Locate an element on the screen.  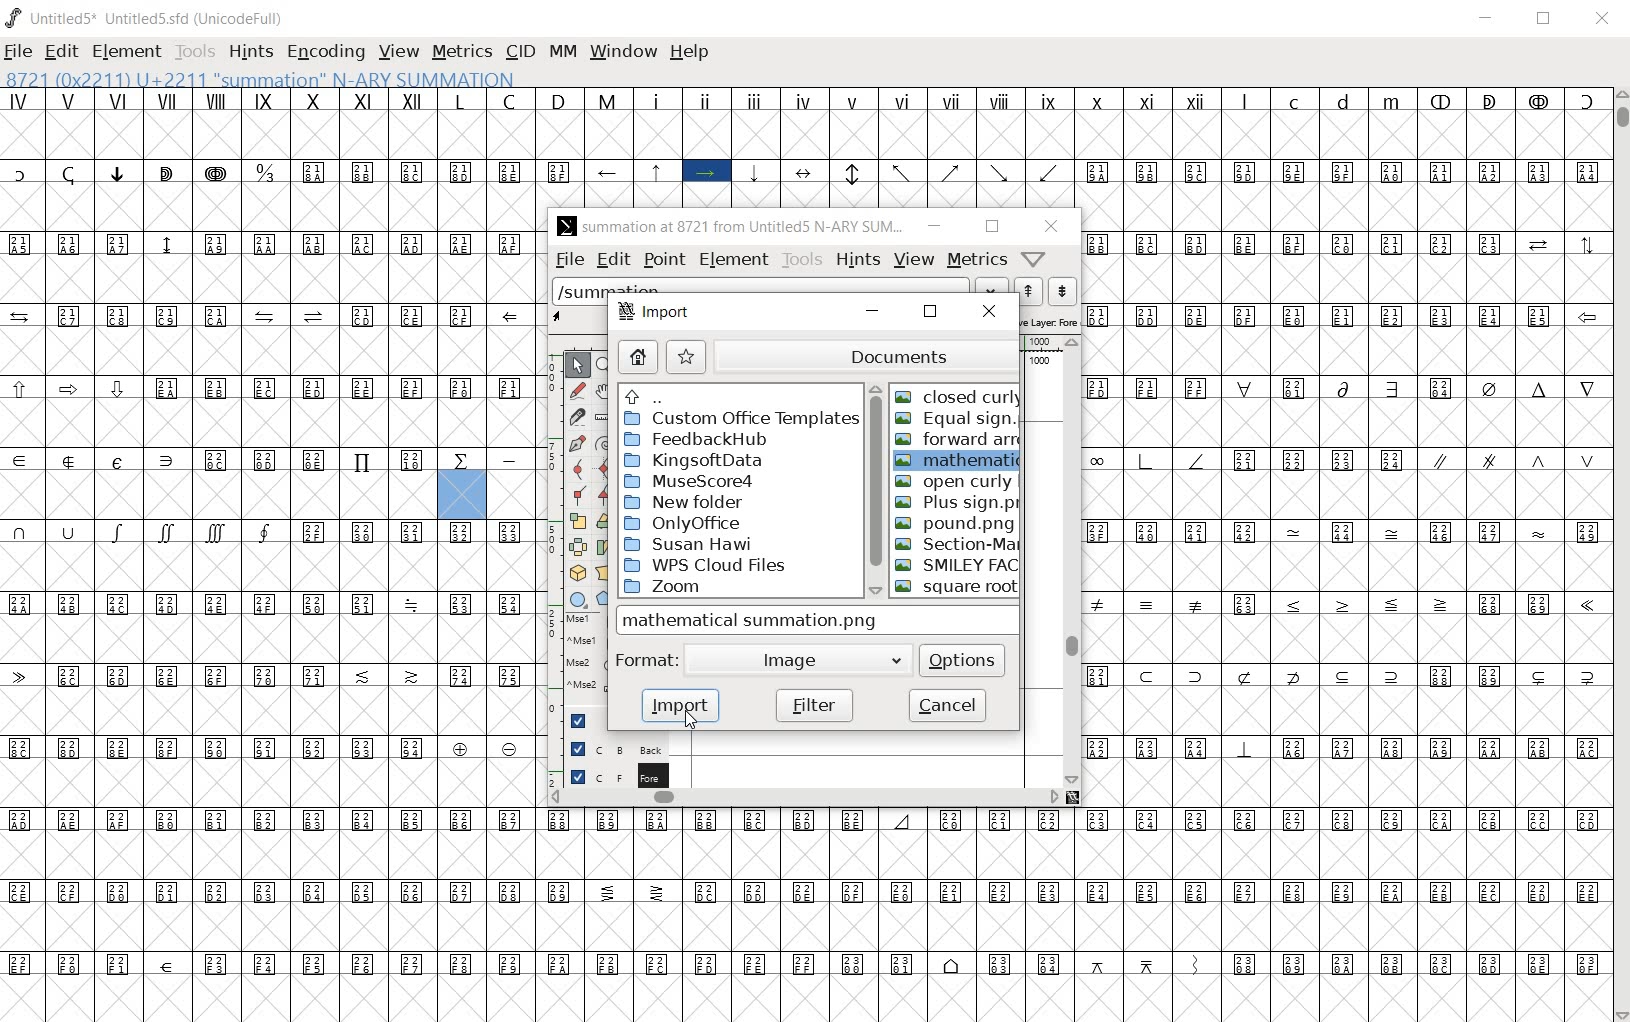
Rotate the selection is located at coordinates (604, 548).